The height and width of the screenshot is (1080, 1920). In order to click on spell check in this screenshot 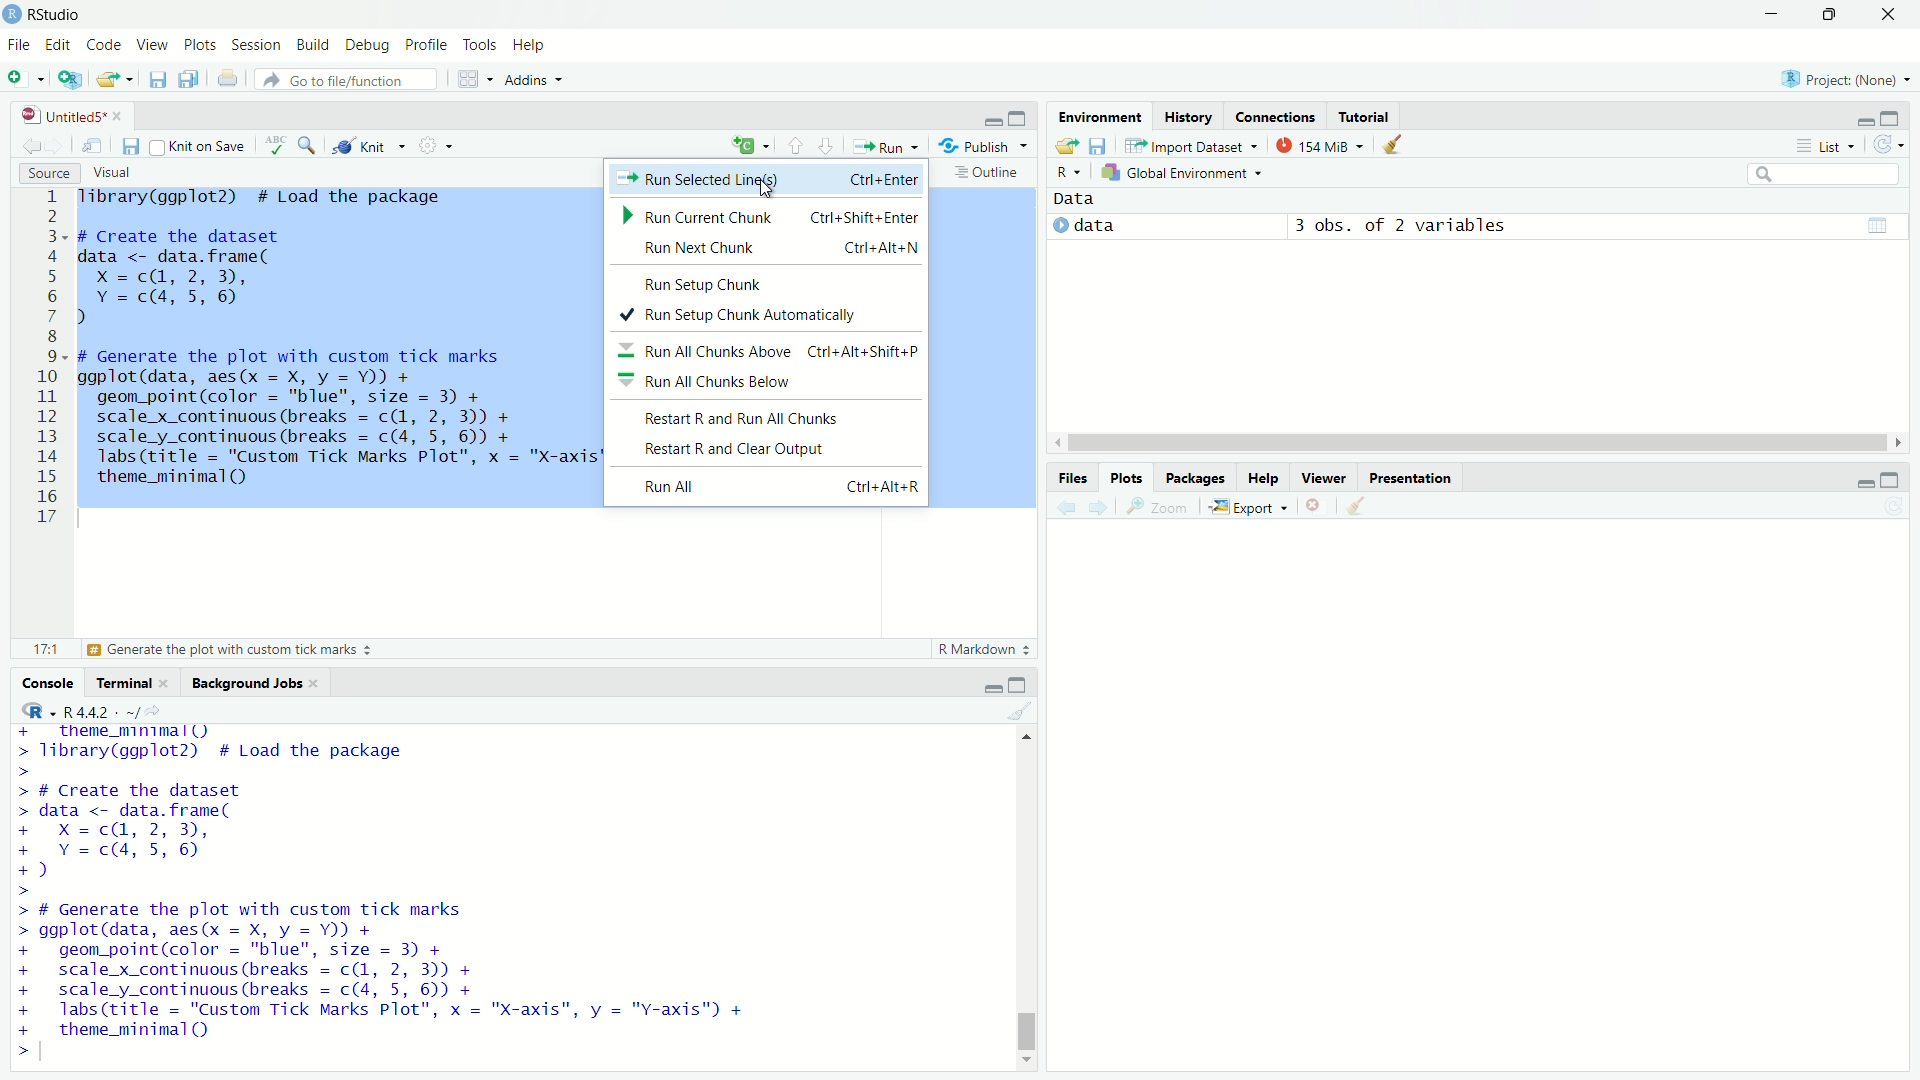, I will do `click(279, 145)`.